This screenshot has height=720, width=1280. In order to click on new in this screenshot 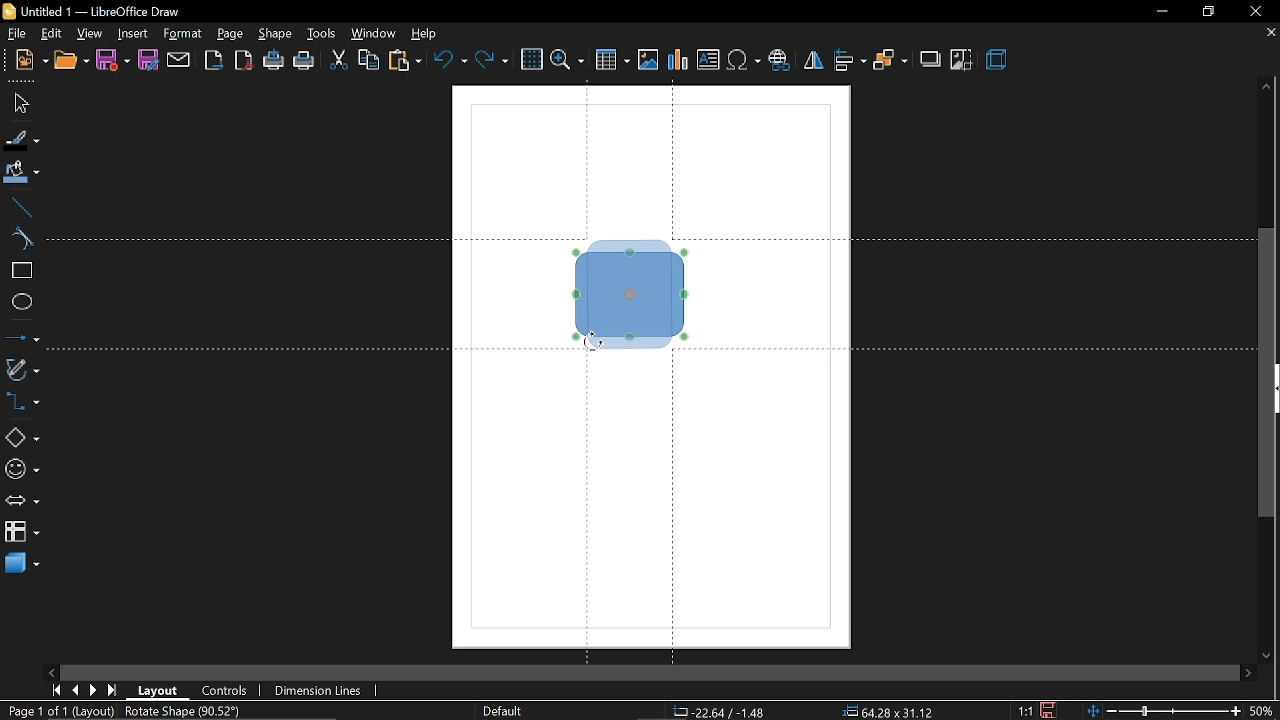, I will do `click(30, 61)`.